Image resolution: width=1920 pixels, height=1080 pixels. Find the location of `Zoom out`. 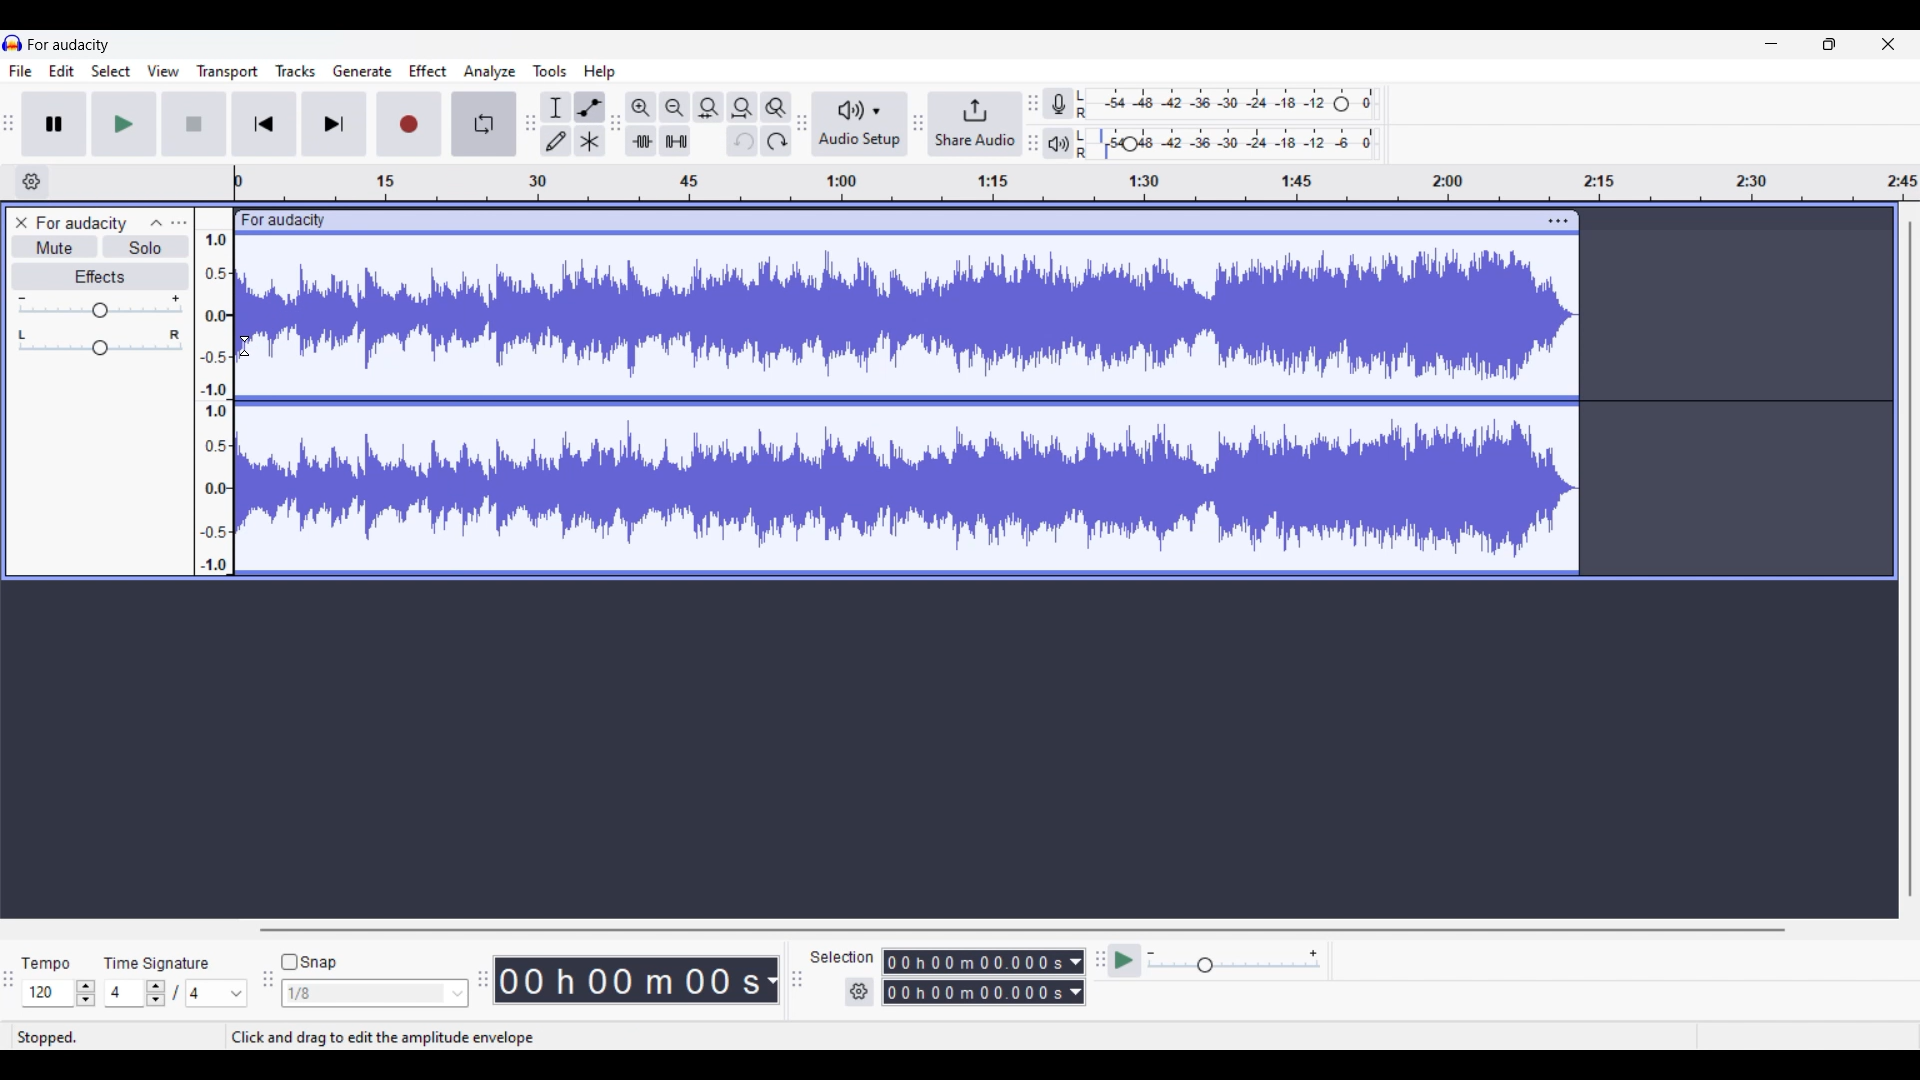

Zoom out is located at coordinates (676, 107).